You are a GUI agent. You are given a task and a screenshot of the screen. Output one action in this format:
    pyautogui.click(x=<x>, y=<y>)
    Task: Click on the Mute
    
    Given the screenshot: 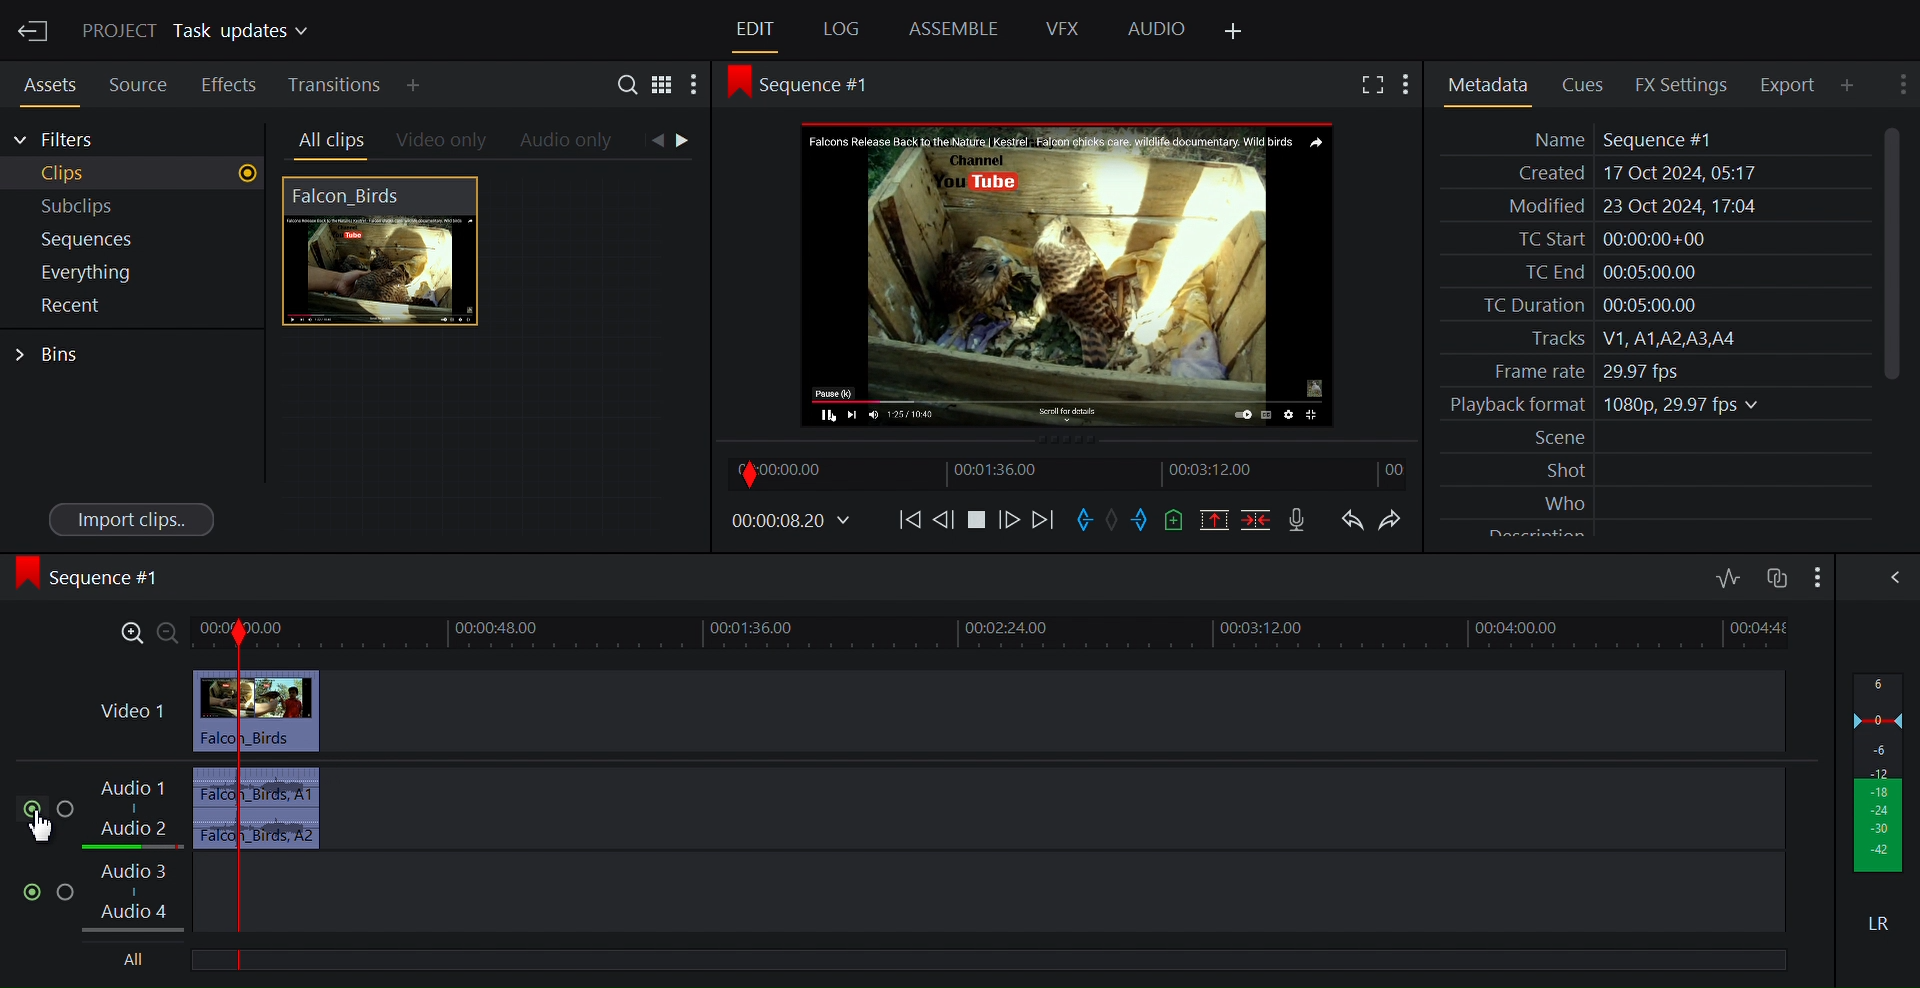 What is the action you would take?
    pyautogui.click(x=1881, y=922)
    